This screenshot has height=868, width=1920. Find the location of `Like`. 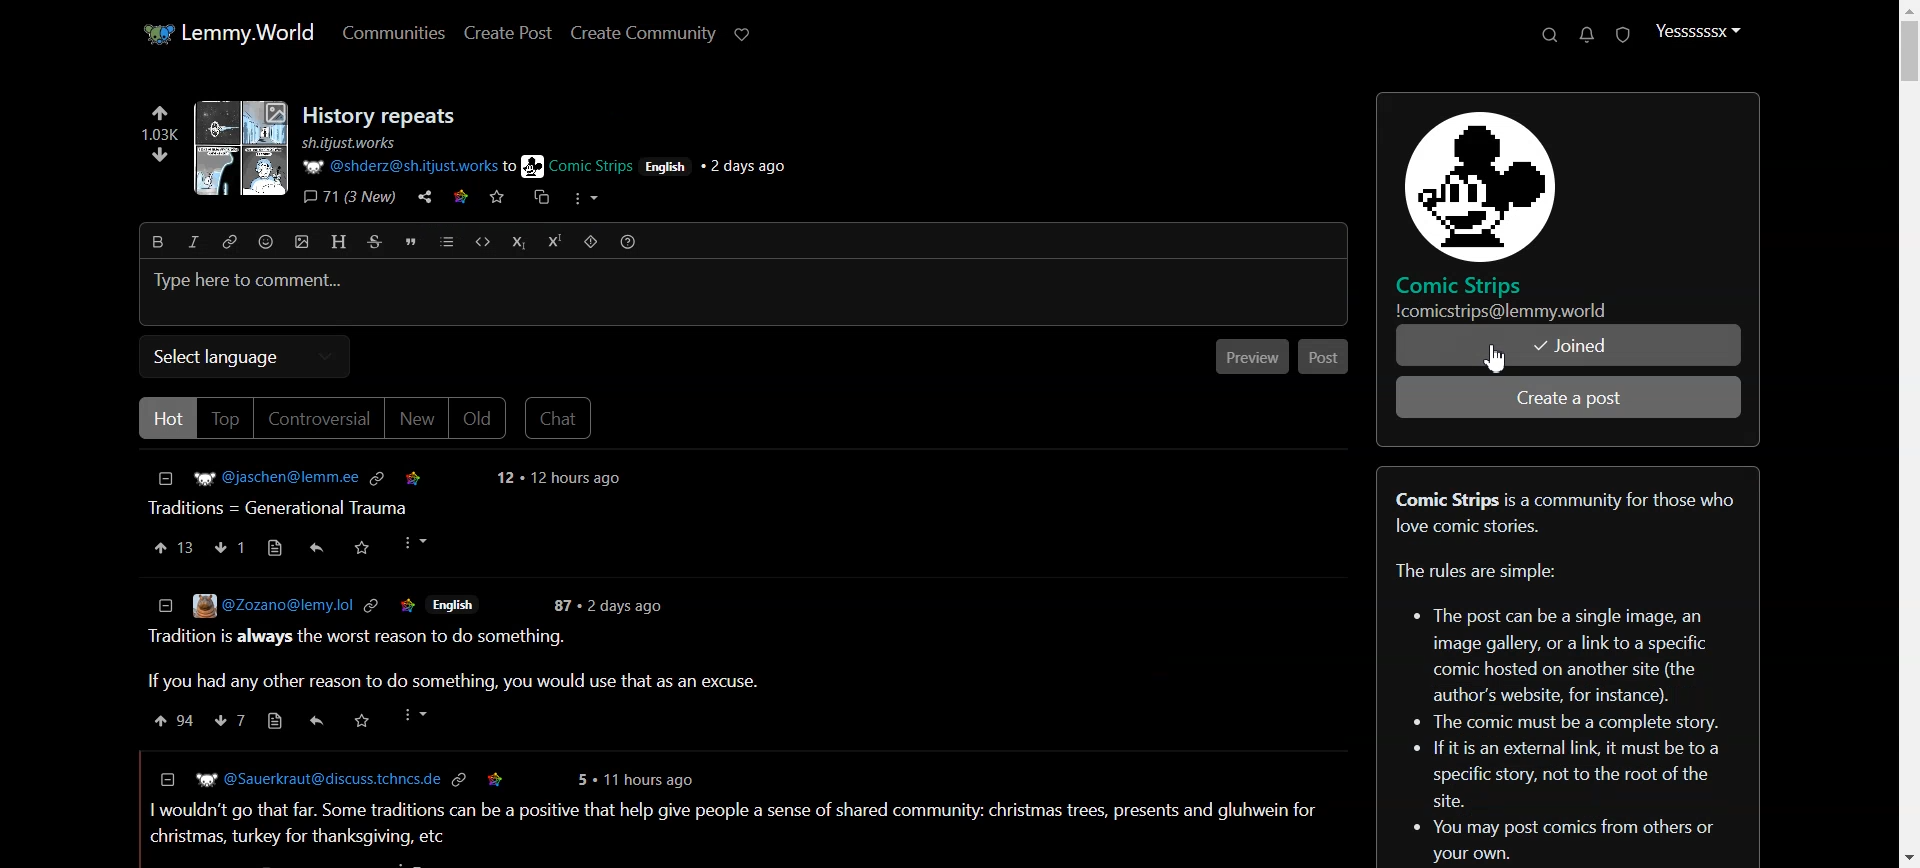

Like is located at coordinates (173, 547).